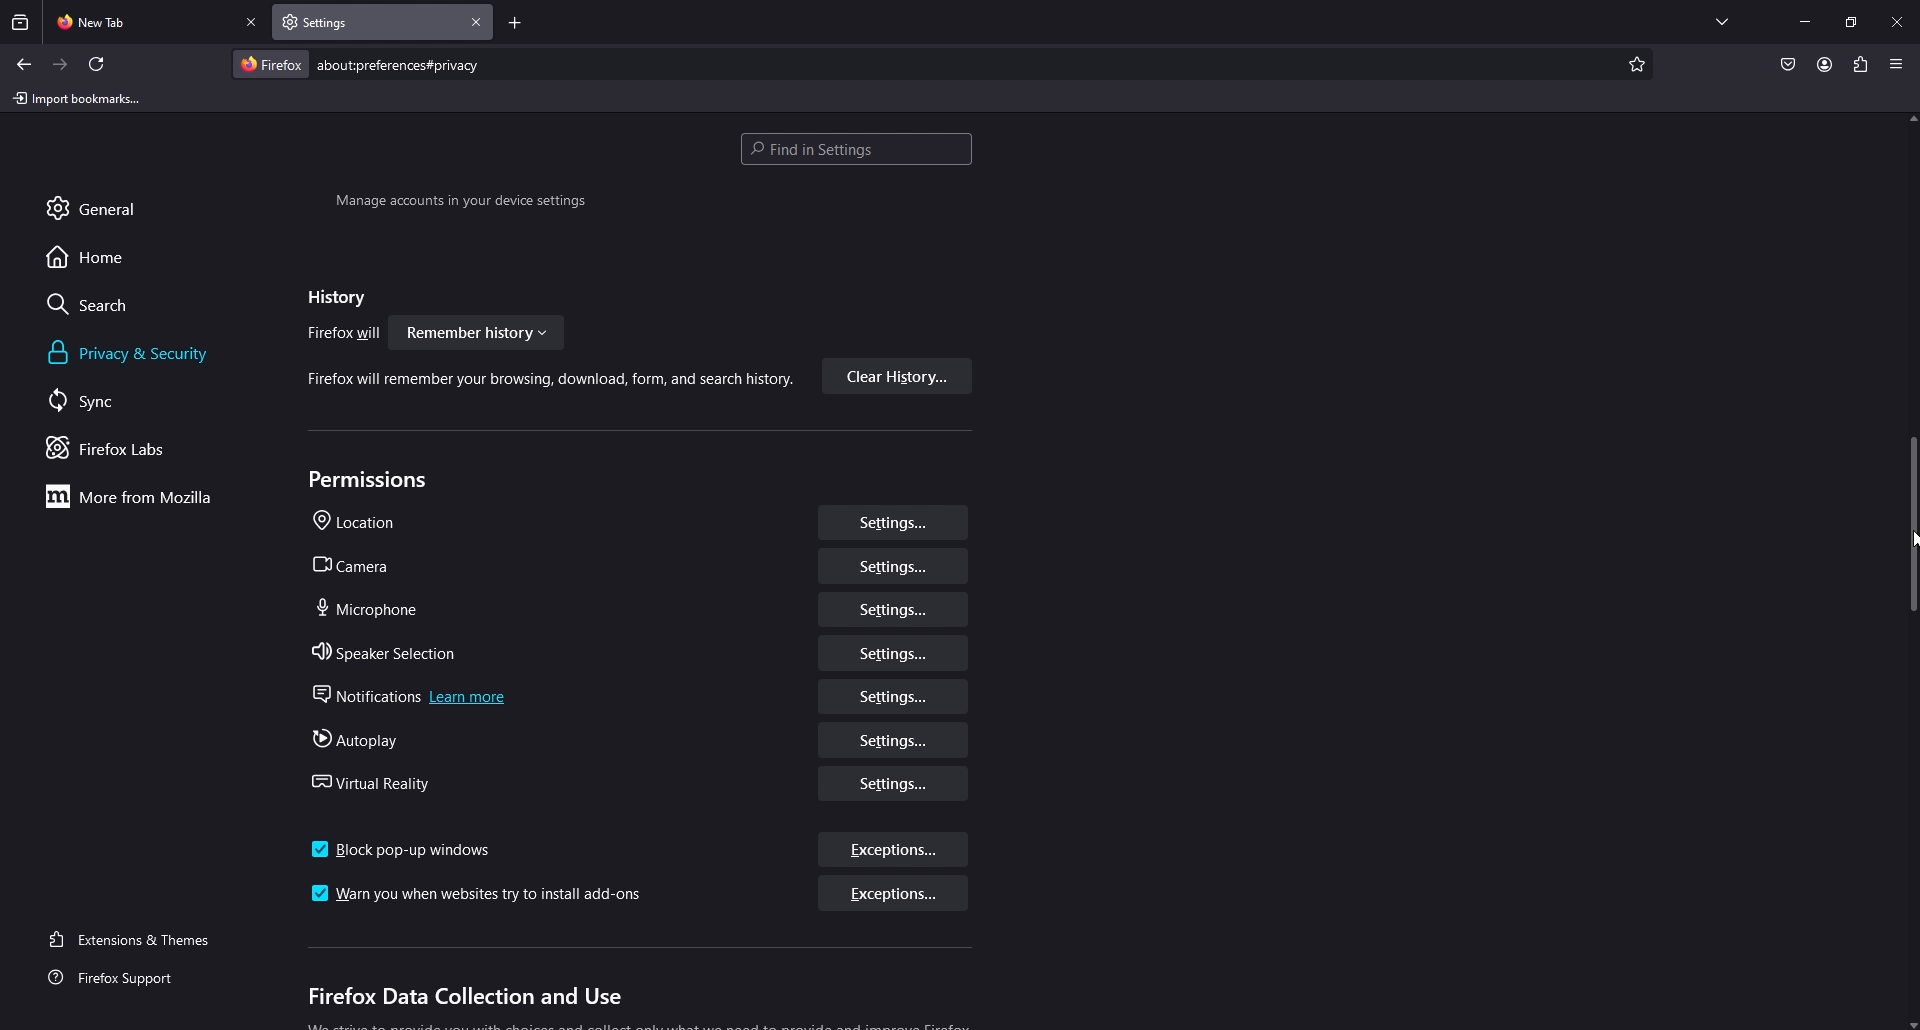  What do you see at coordinates (895, 566) in the screenshot?
I see `settings` at bounding box center [895, 566].